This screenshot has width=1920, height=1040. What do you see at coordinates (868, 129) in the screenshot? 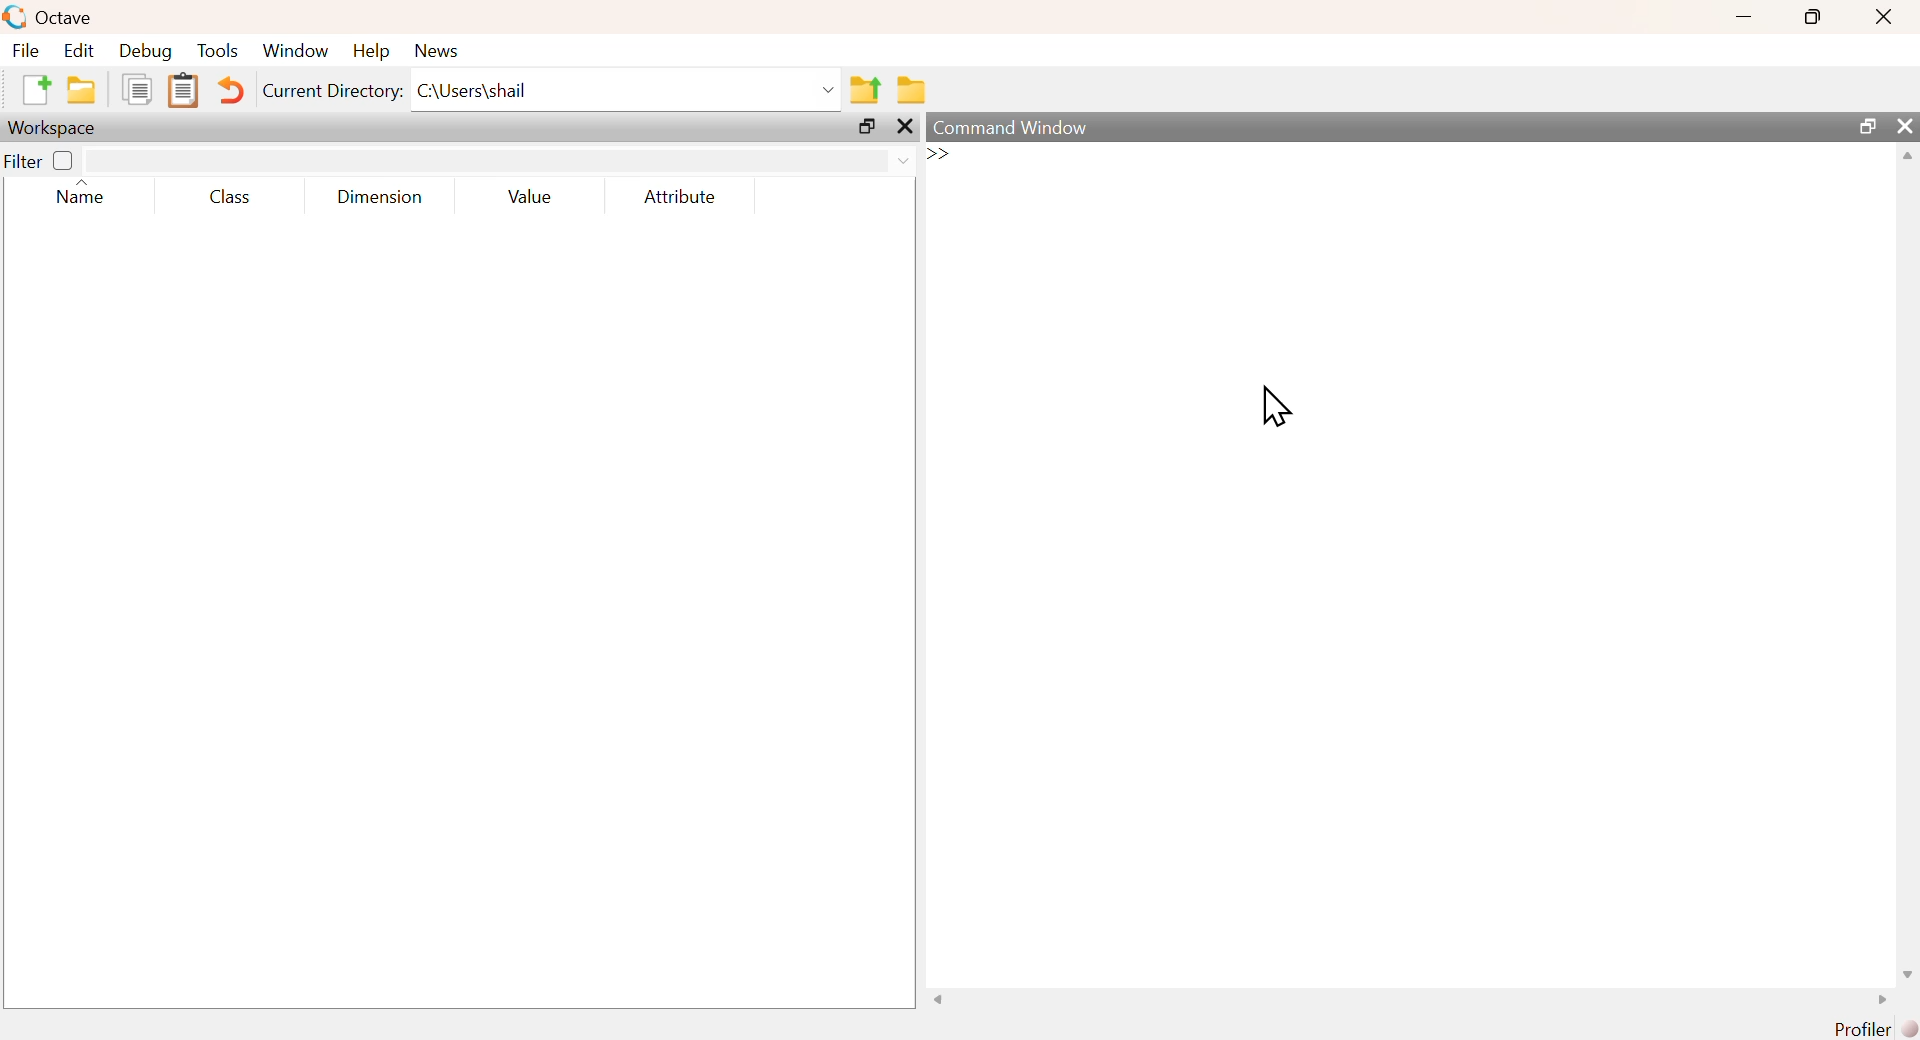
I see `maximize` at bounding box center [868, 129].